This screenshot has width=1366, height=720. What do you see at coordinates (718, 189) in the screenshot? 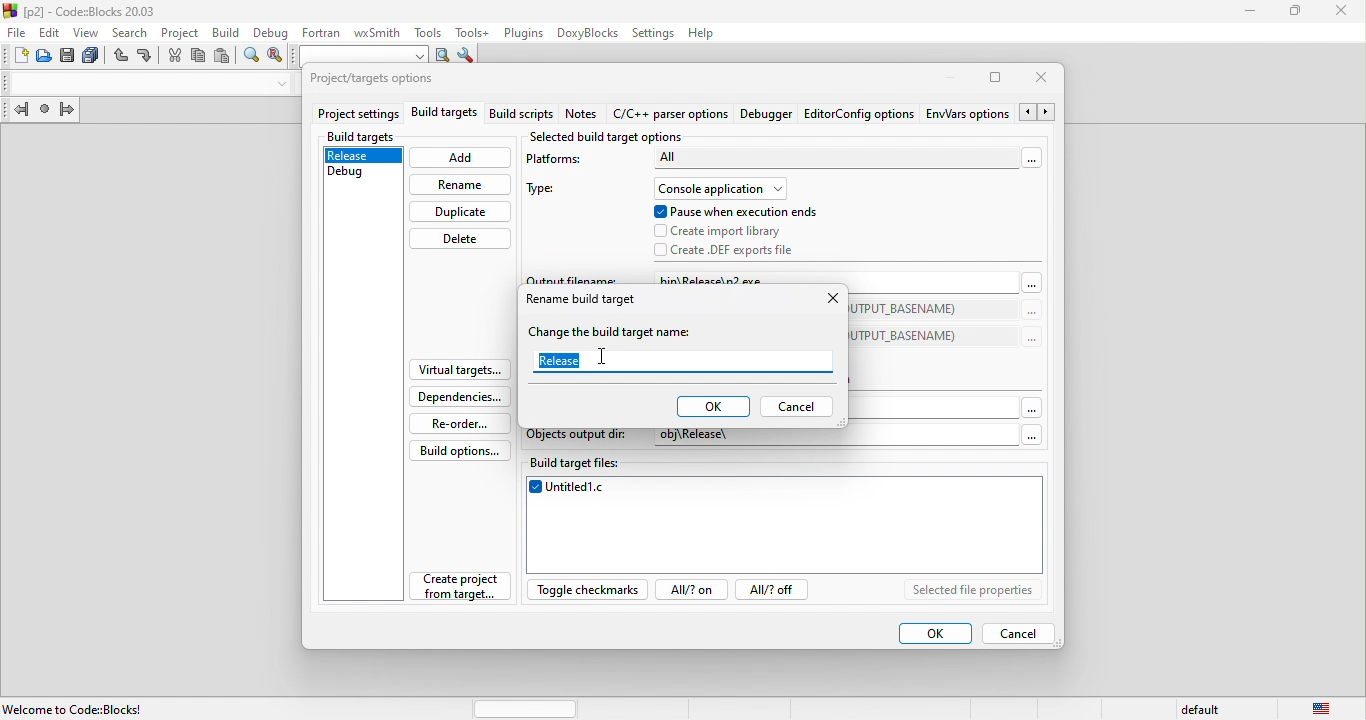
I see `console application` at bounding box center [718, 189].